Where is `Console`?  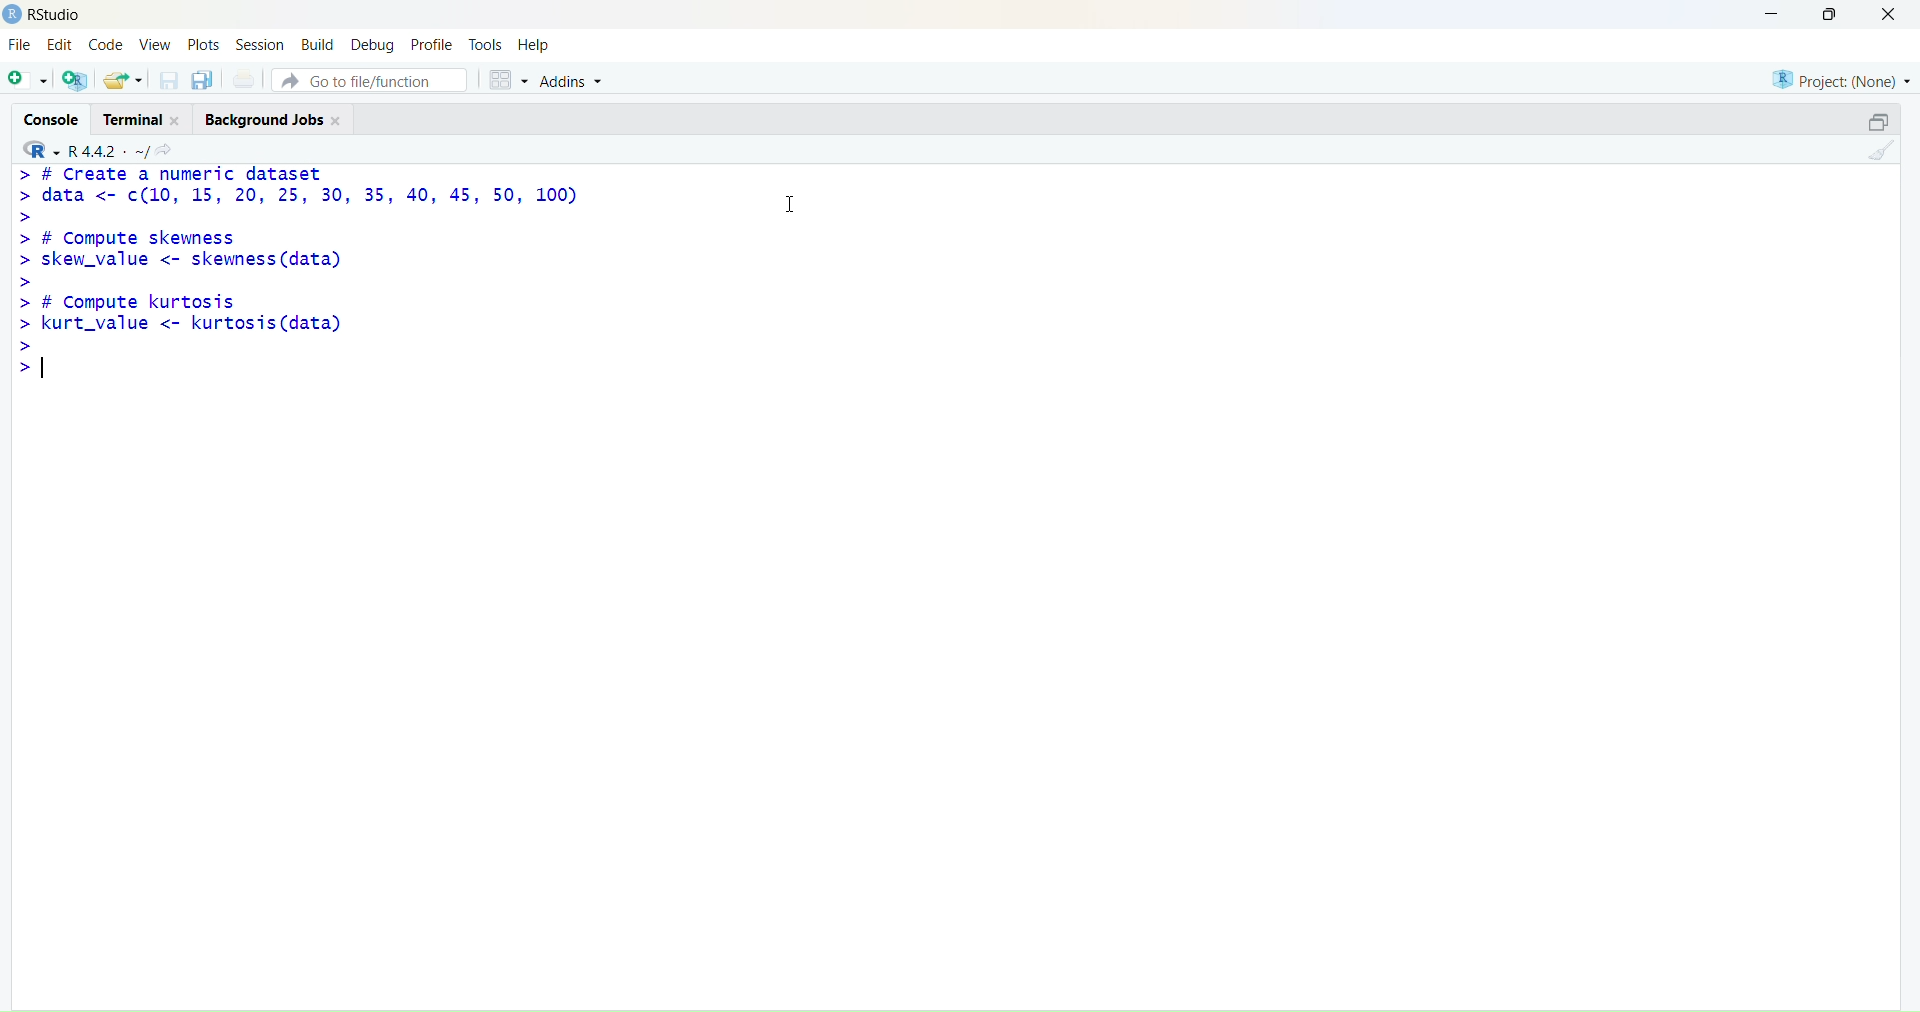
Console is located at coordinates (51, 119).